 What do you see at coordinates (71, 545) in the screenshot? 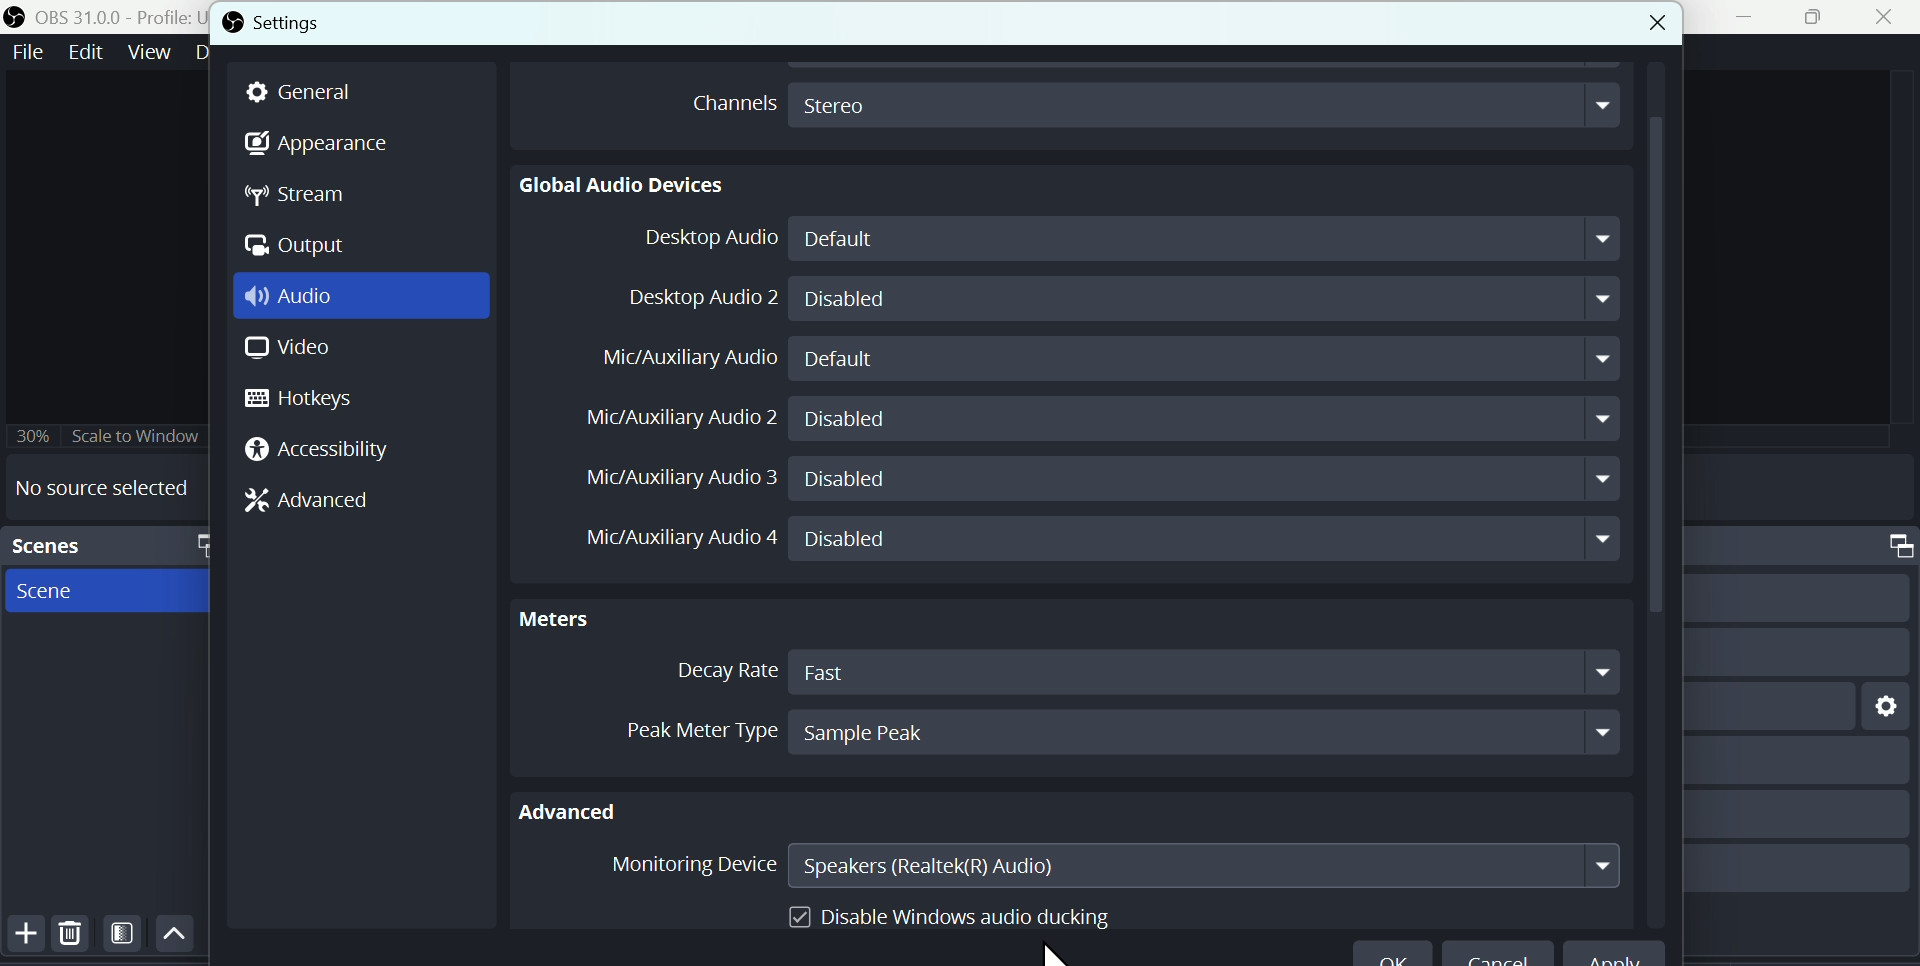
I see `Scenes` at bounding box center [71, 545].